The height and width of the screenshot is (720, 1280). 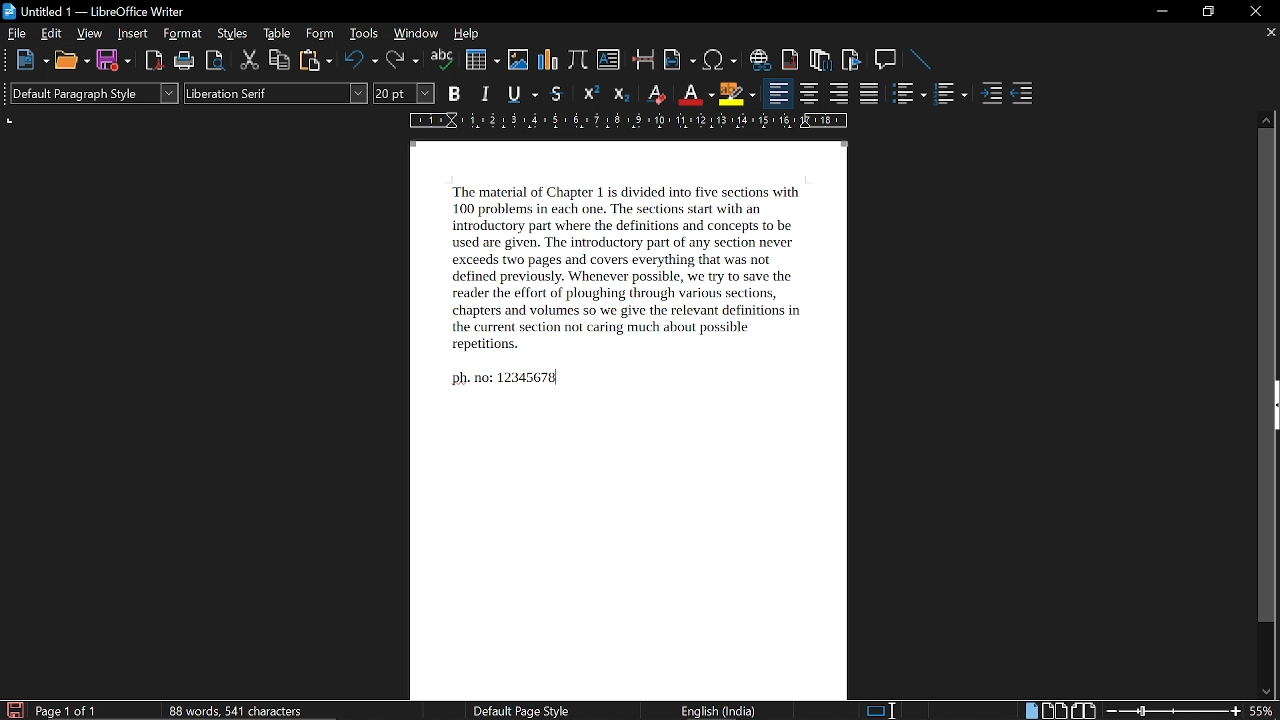 I want to click on copy, so click(x=280, y=61).